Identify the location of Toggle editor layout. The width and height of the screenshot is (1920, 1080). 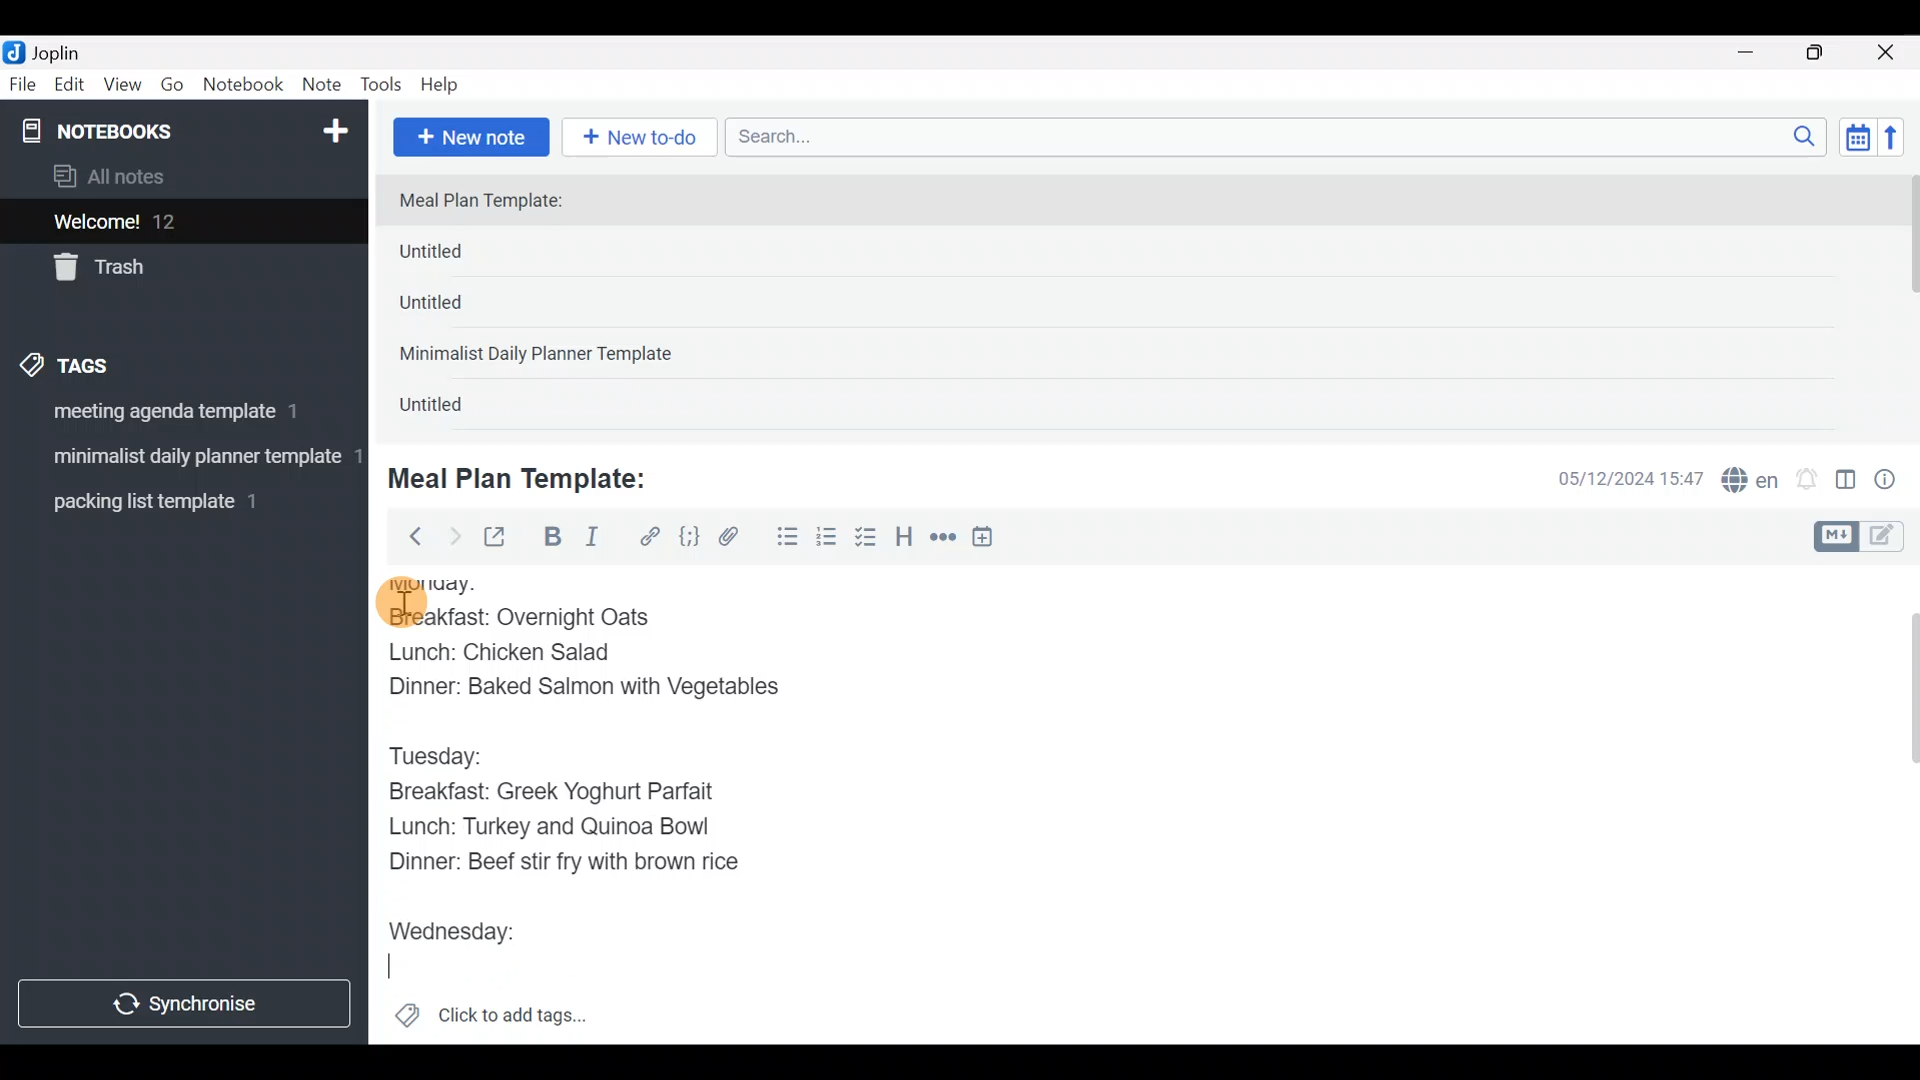
(1847, 482).